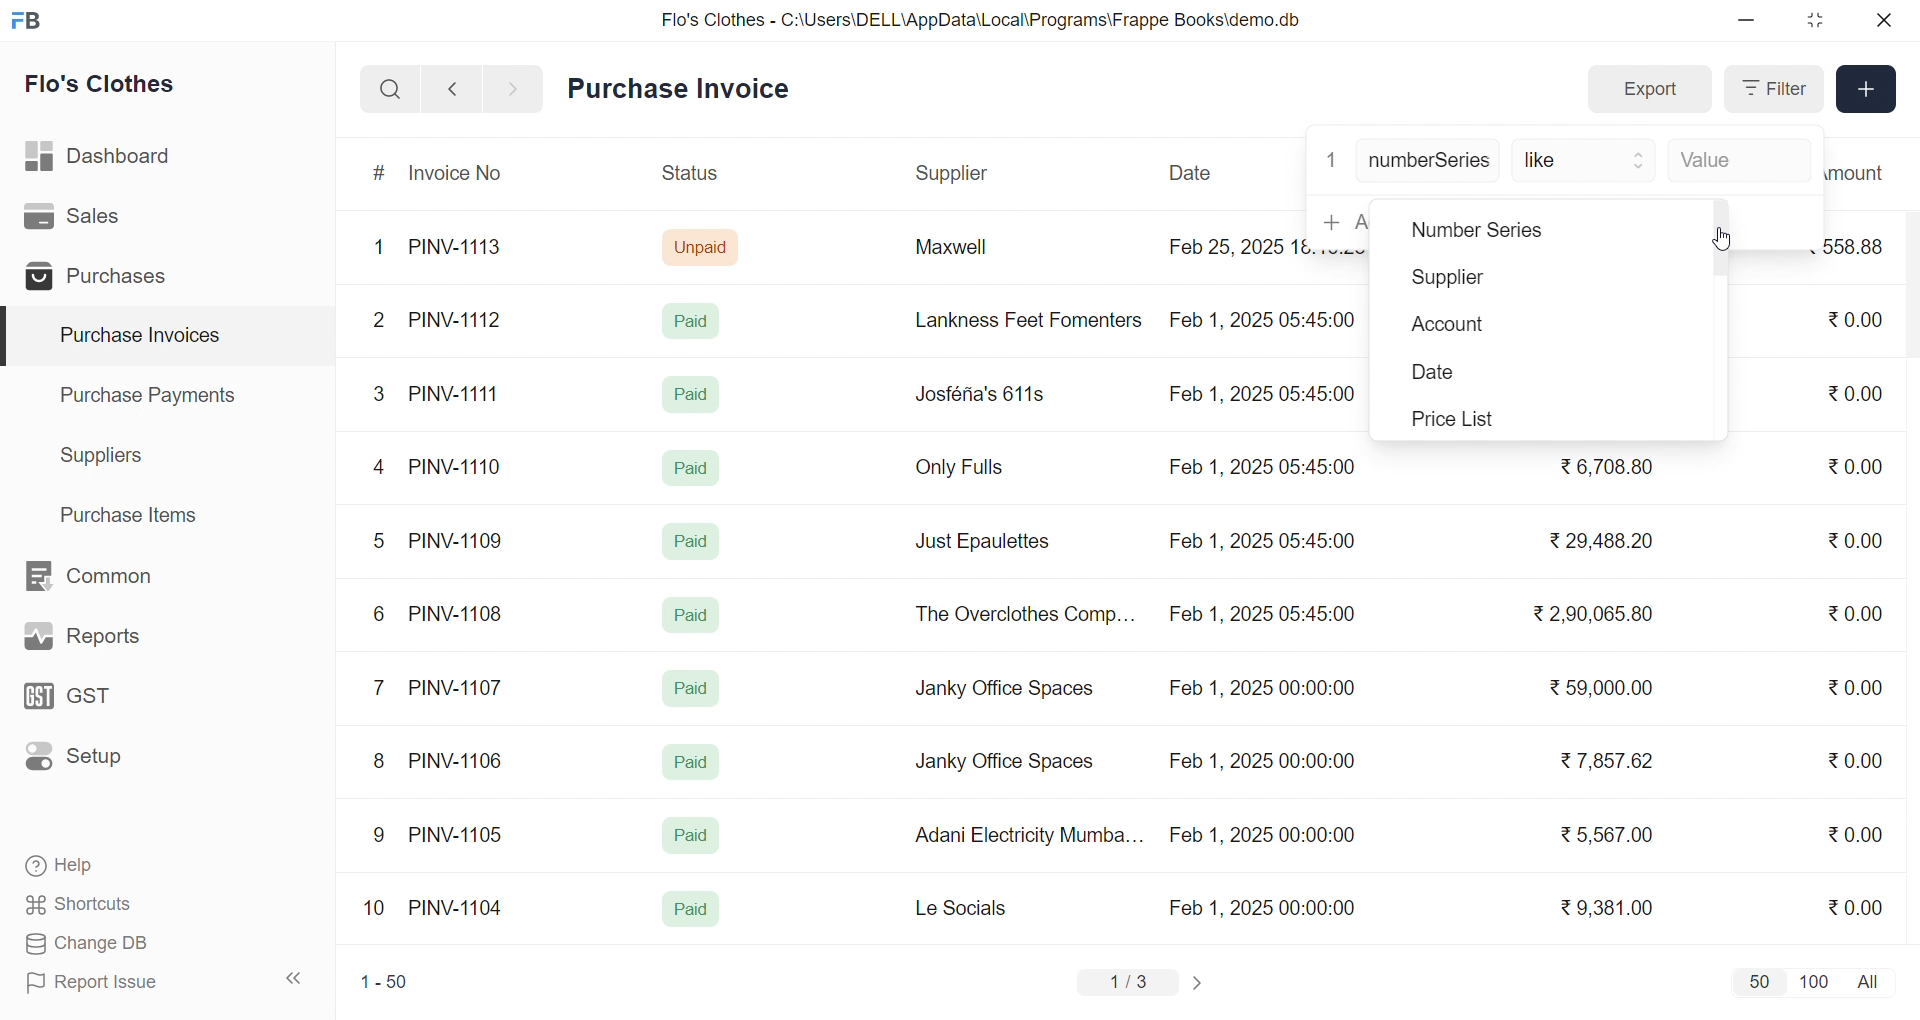 The width and height of the screenshot is (1920, 1020). What do you see at coordinates (1602, 834) in the screenshot?
I see `₹ 5,567.00` at bounding box center [1602, 834].